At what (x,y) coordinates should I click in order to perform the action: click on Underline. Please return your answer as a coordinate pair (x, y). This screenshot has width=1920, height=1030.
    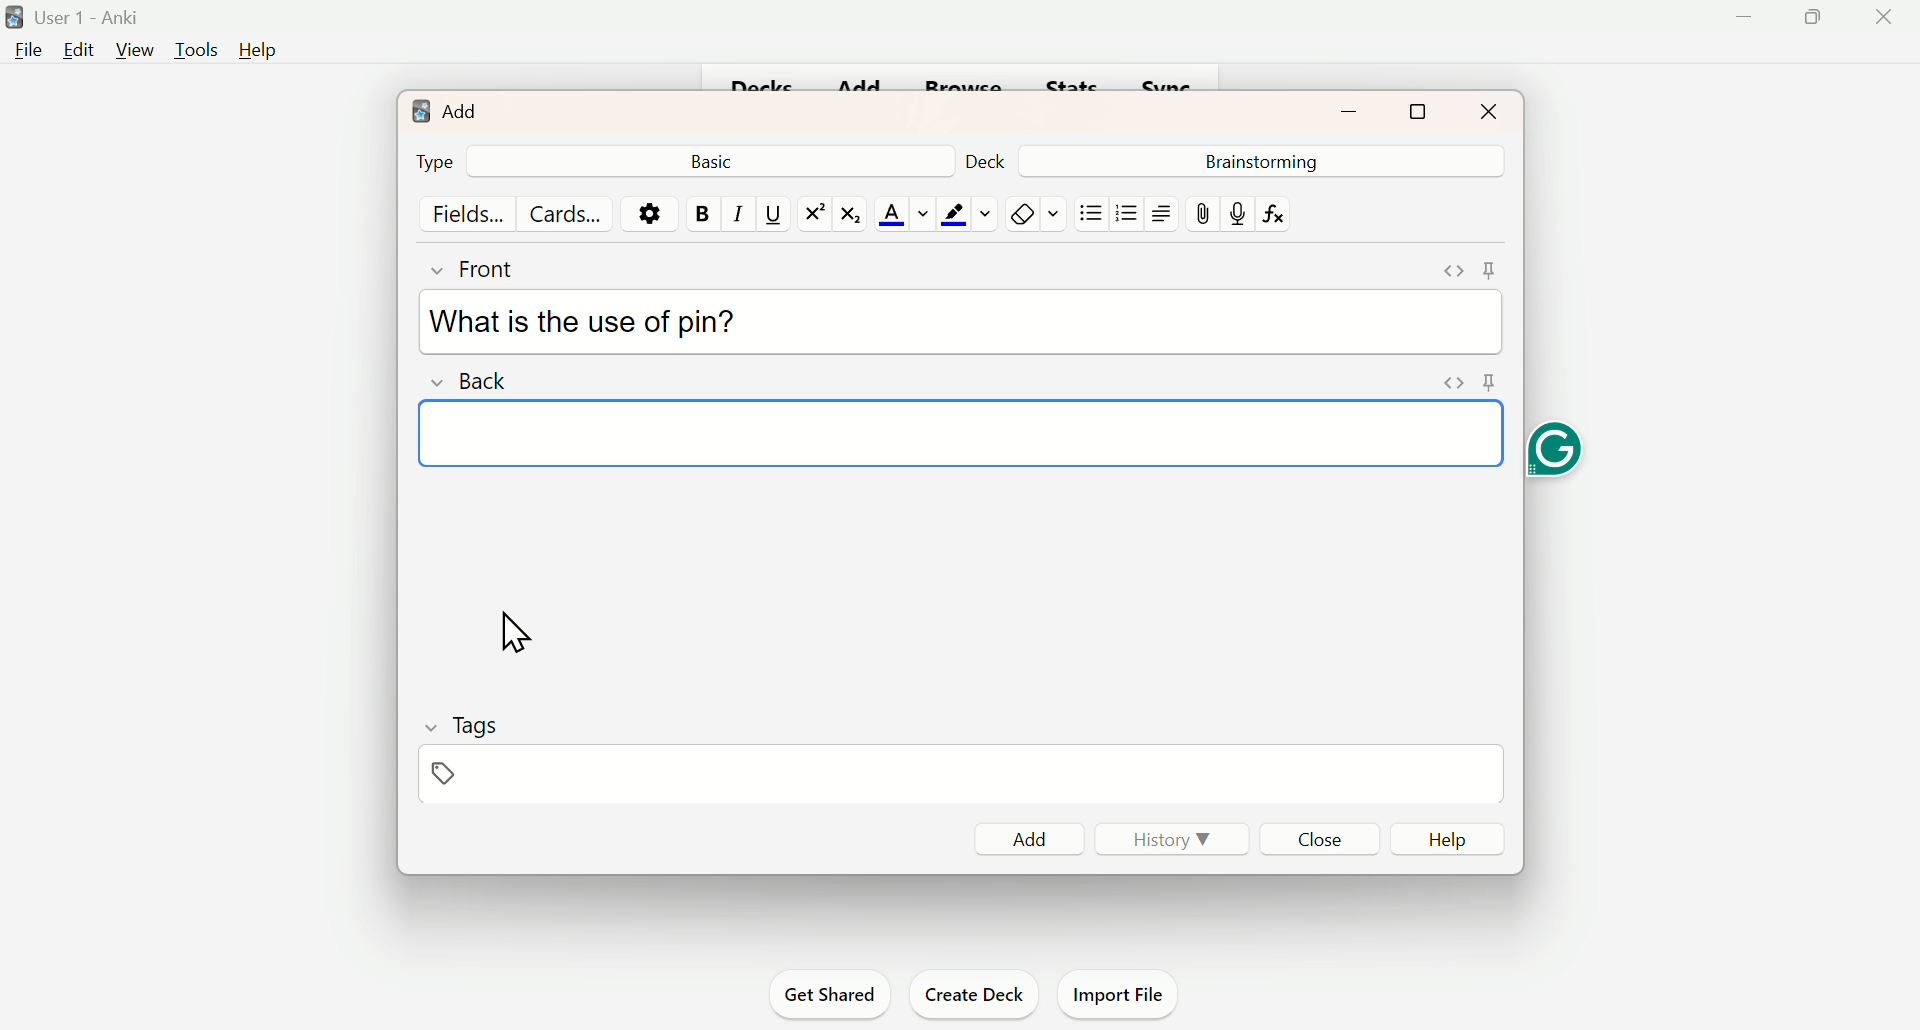
    Looking at the image, I should click on (772, 212).